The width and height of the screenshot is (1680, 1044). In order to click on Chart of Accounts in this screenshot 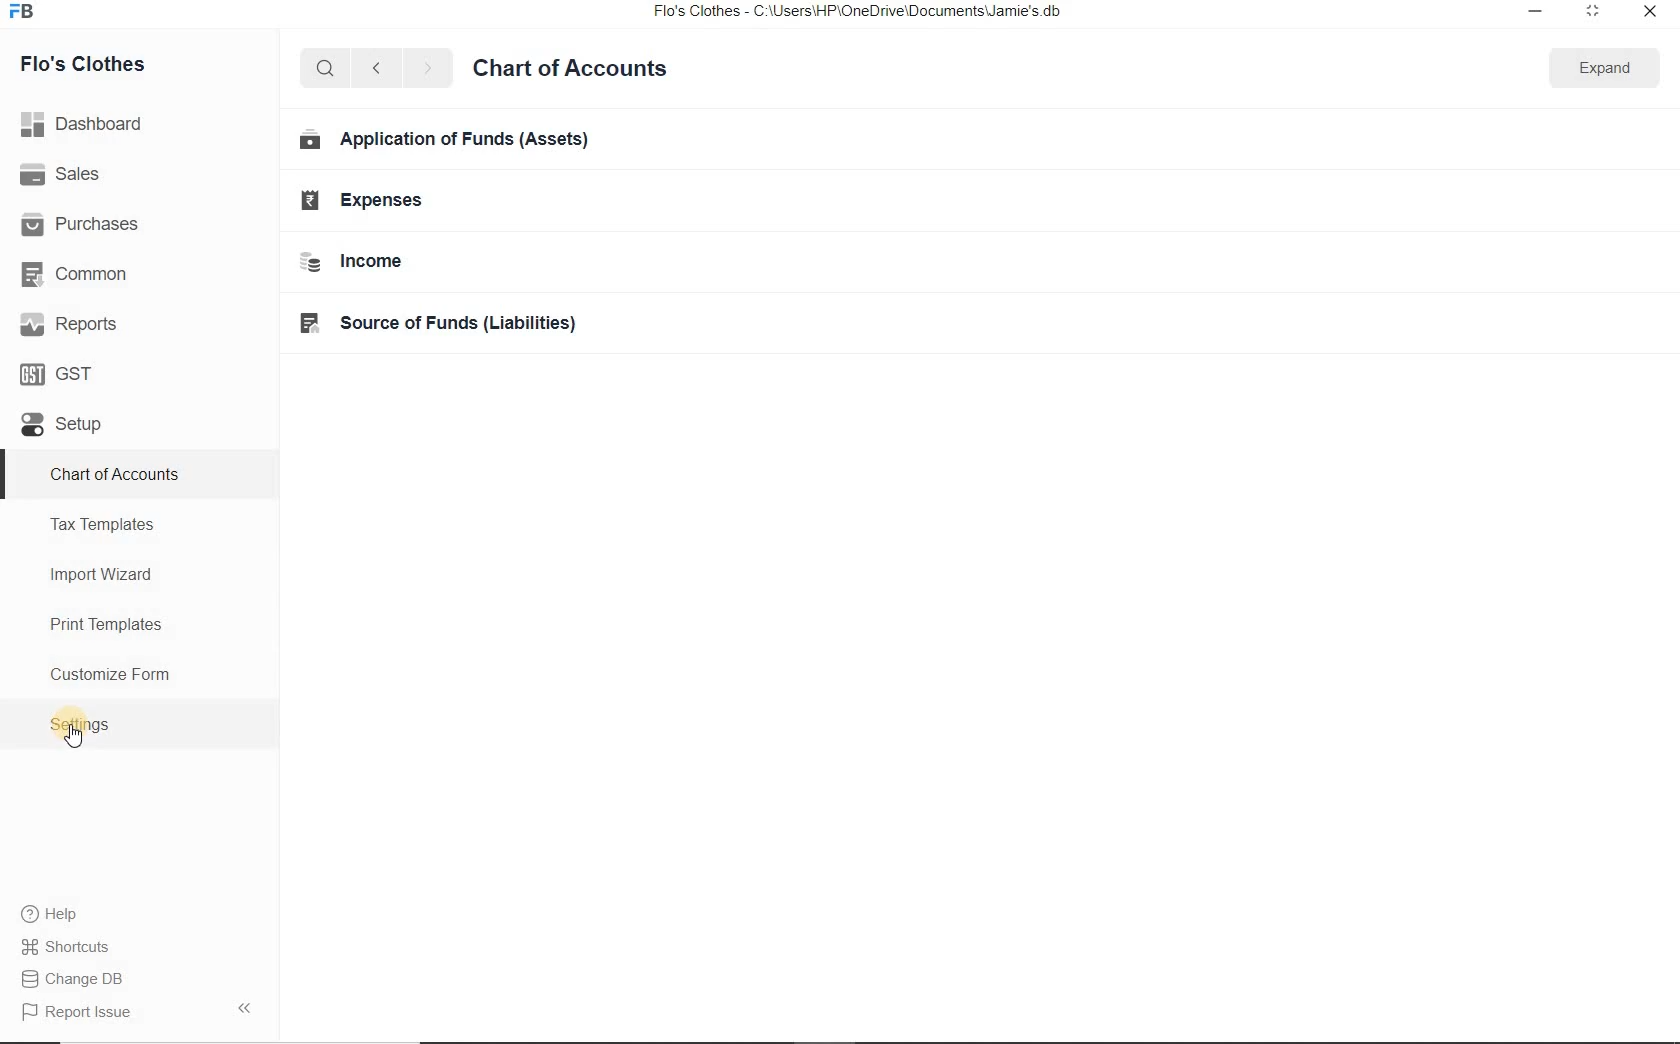, I will do `click(123, 475)`.